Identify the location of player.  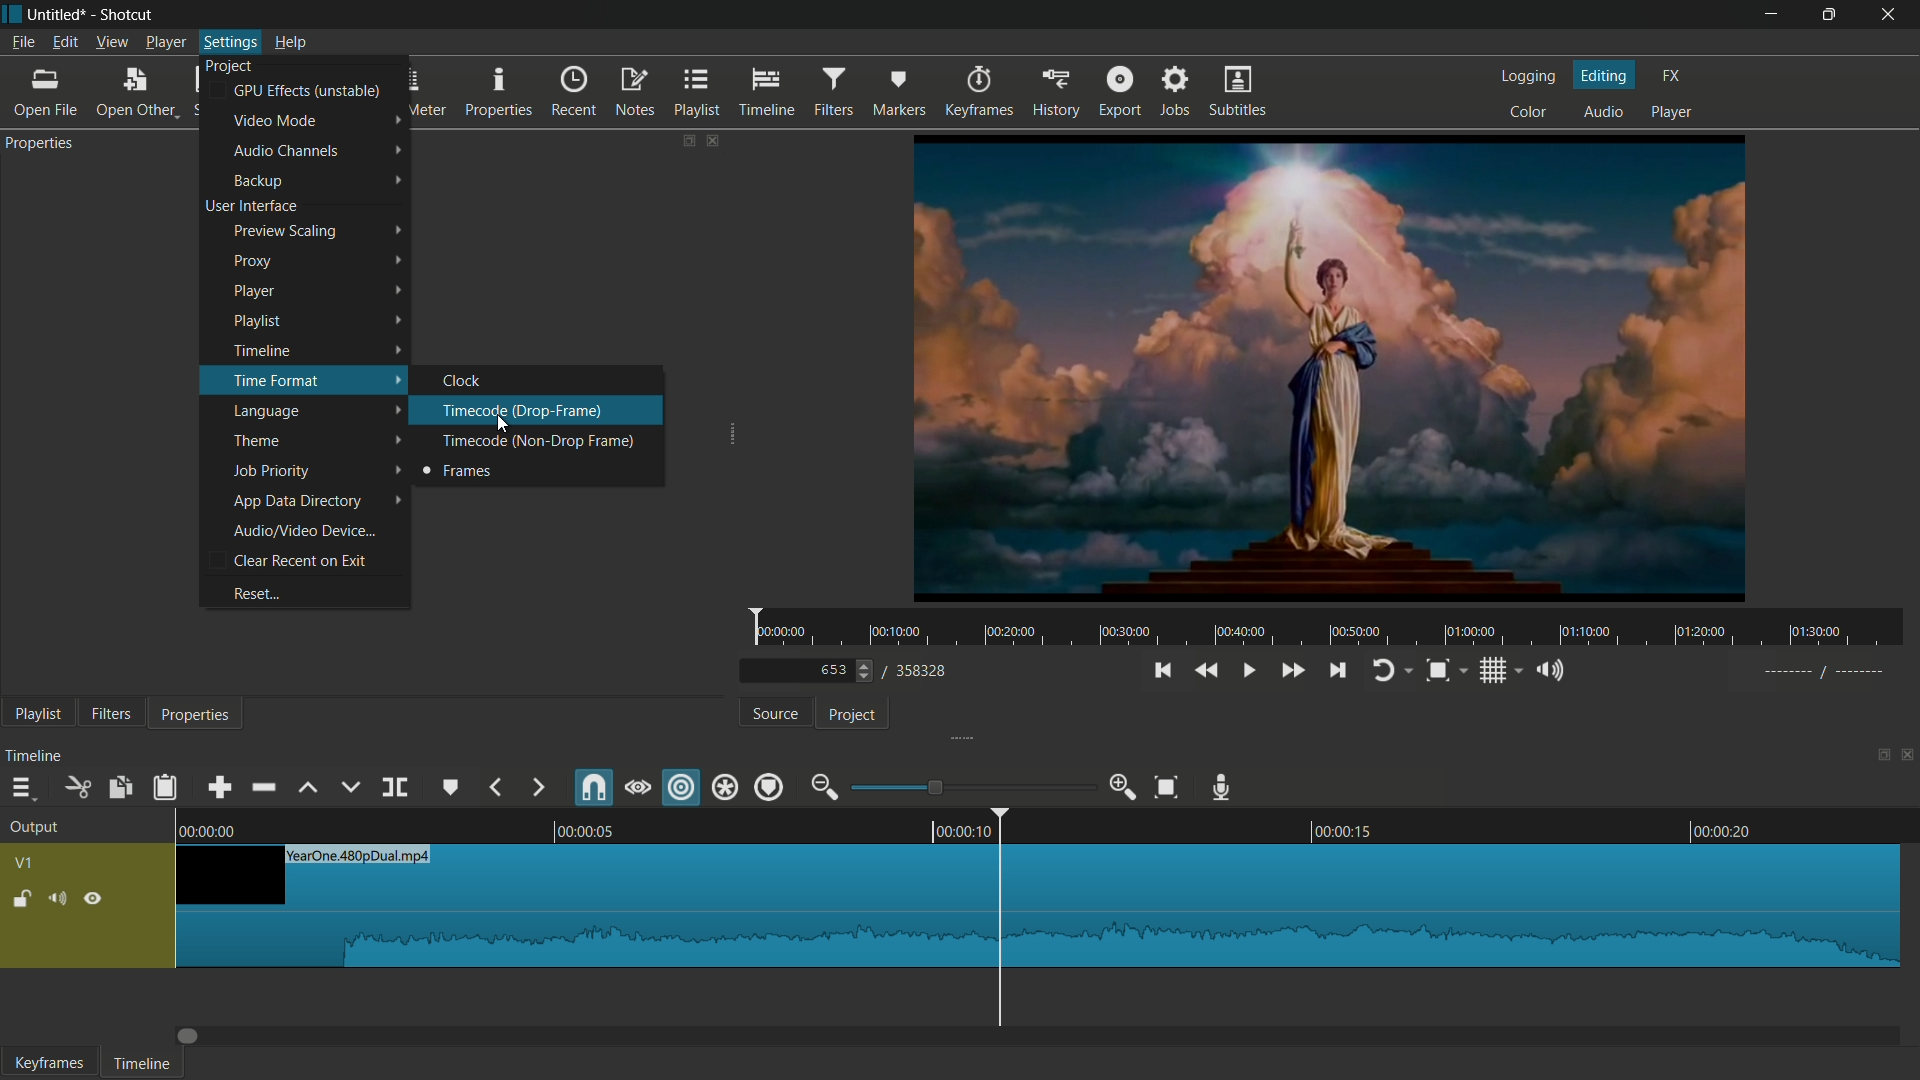
(1671, 112).